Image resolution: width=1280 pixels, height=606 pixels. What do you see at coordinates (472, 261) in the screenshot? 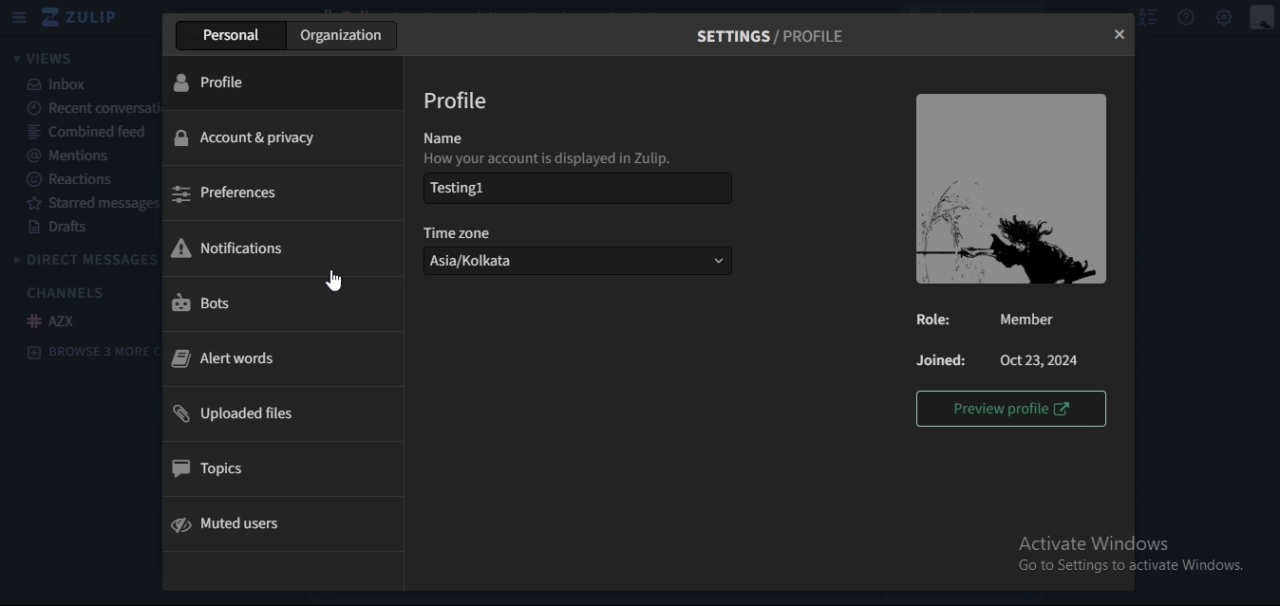
I see `Asia/Kolkata ` at bounding box center [472, 261].